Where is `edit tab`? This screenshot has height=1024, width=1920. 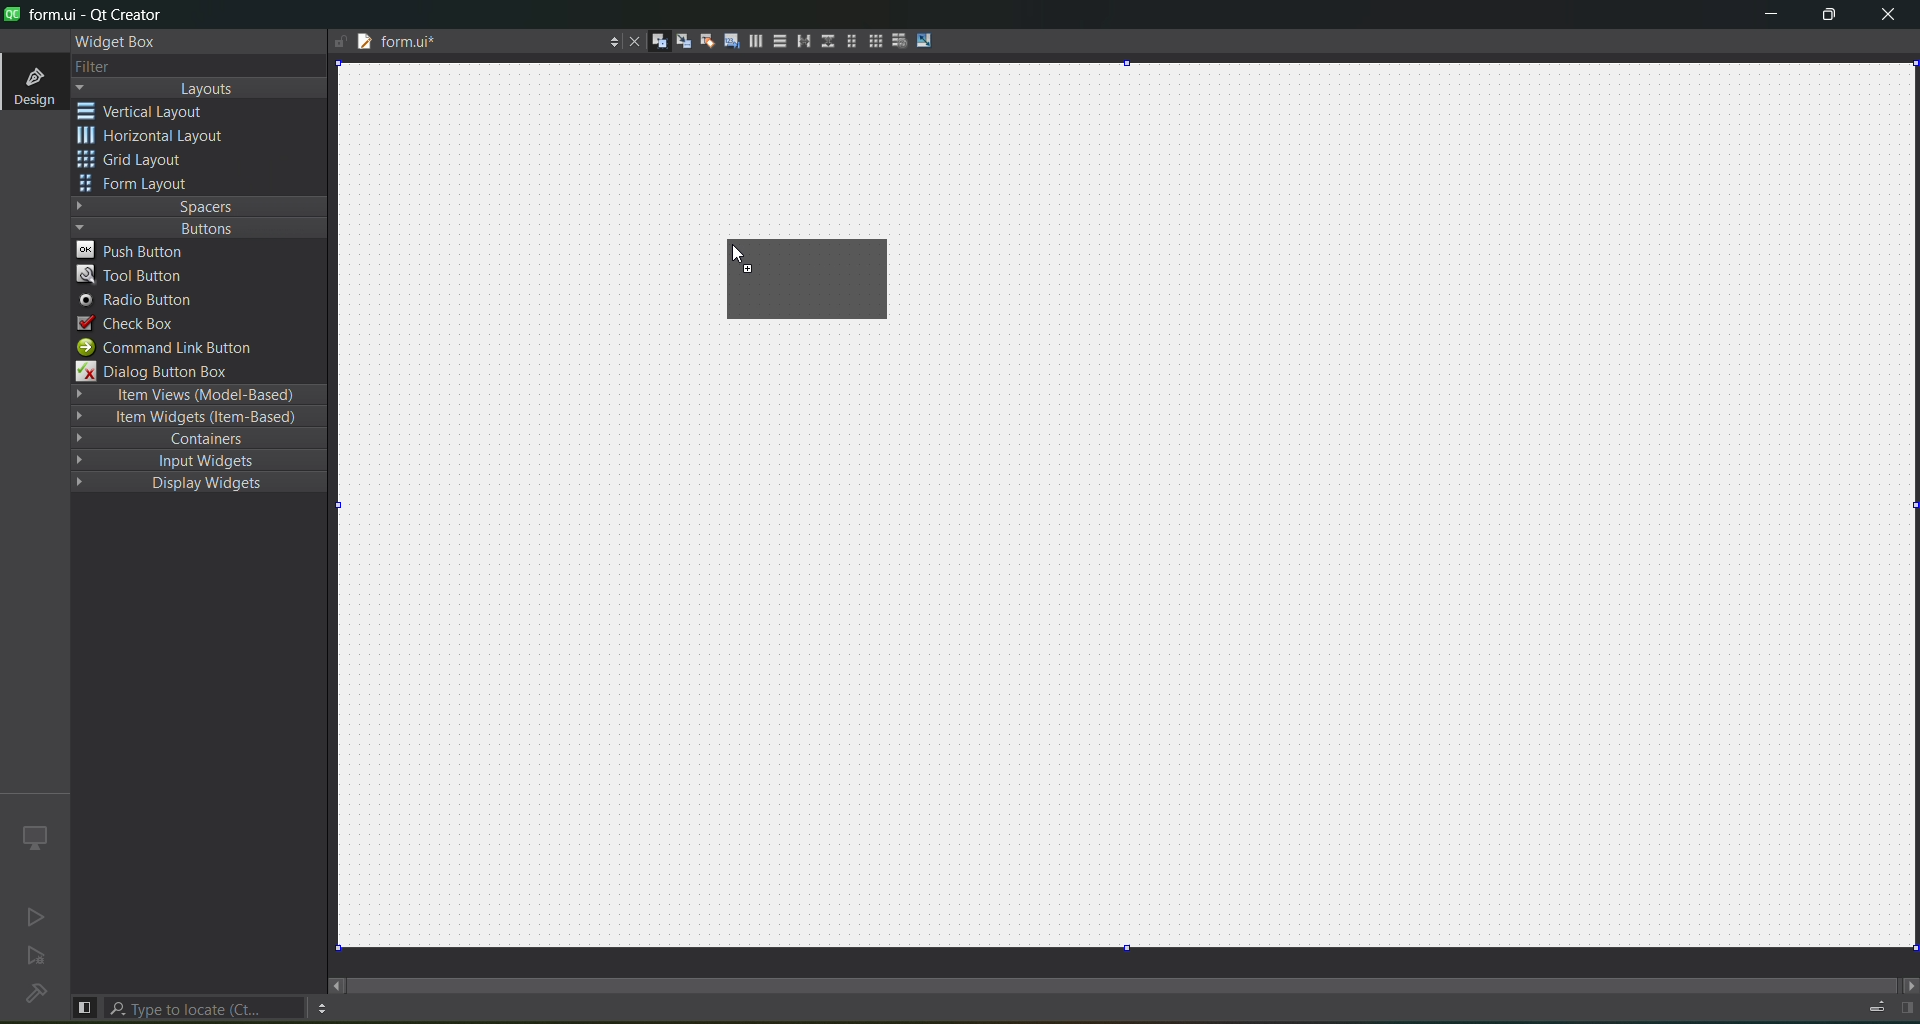
edit tab is located at coordinates (731, 45).